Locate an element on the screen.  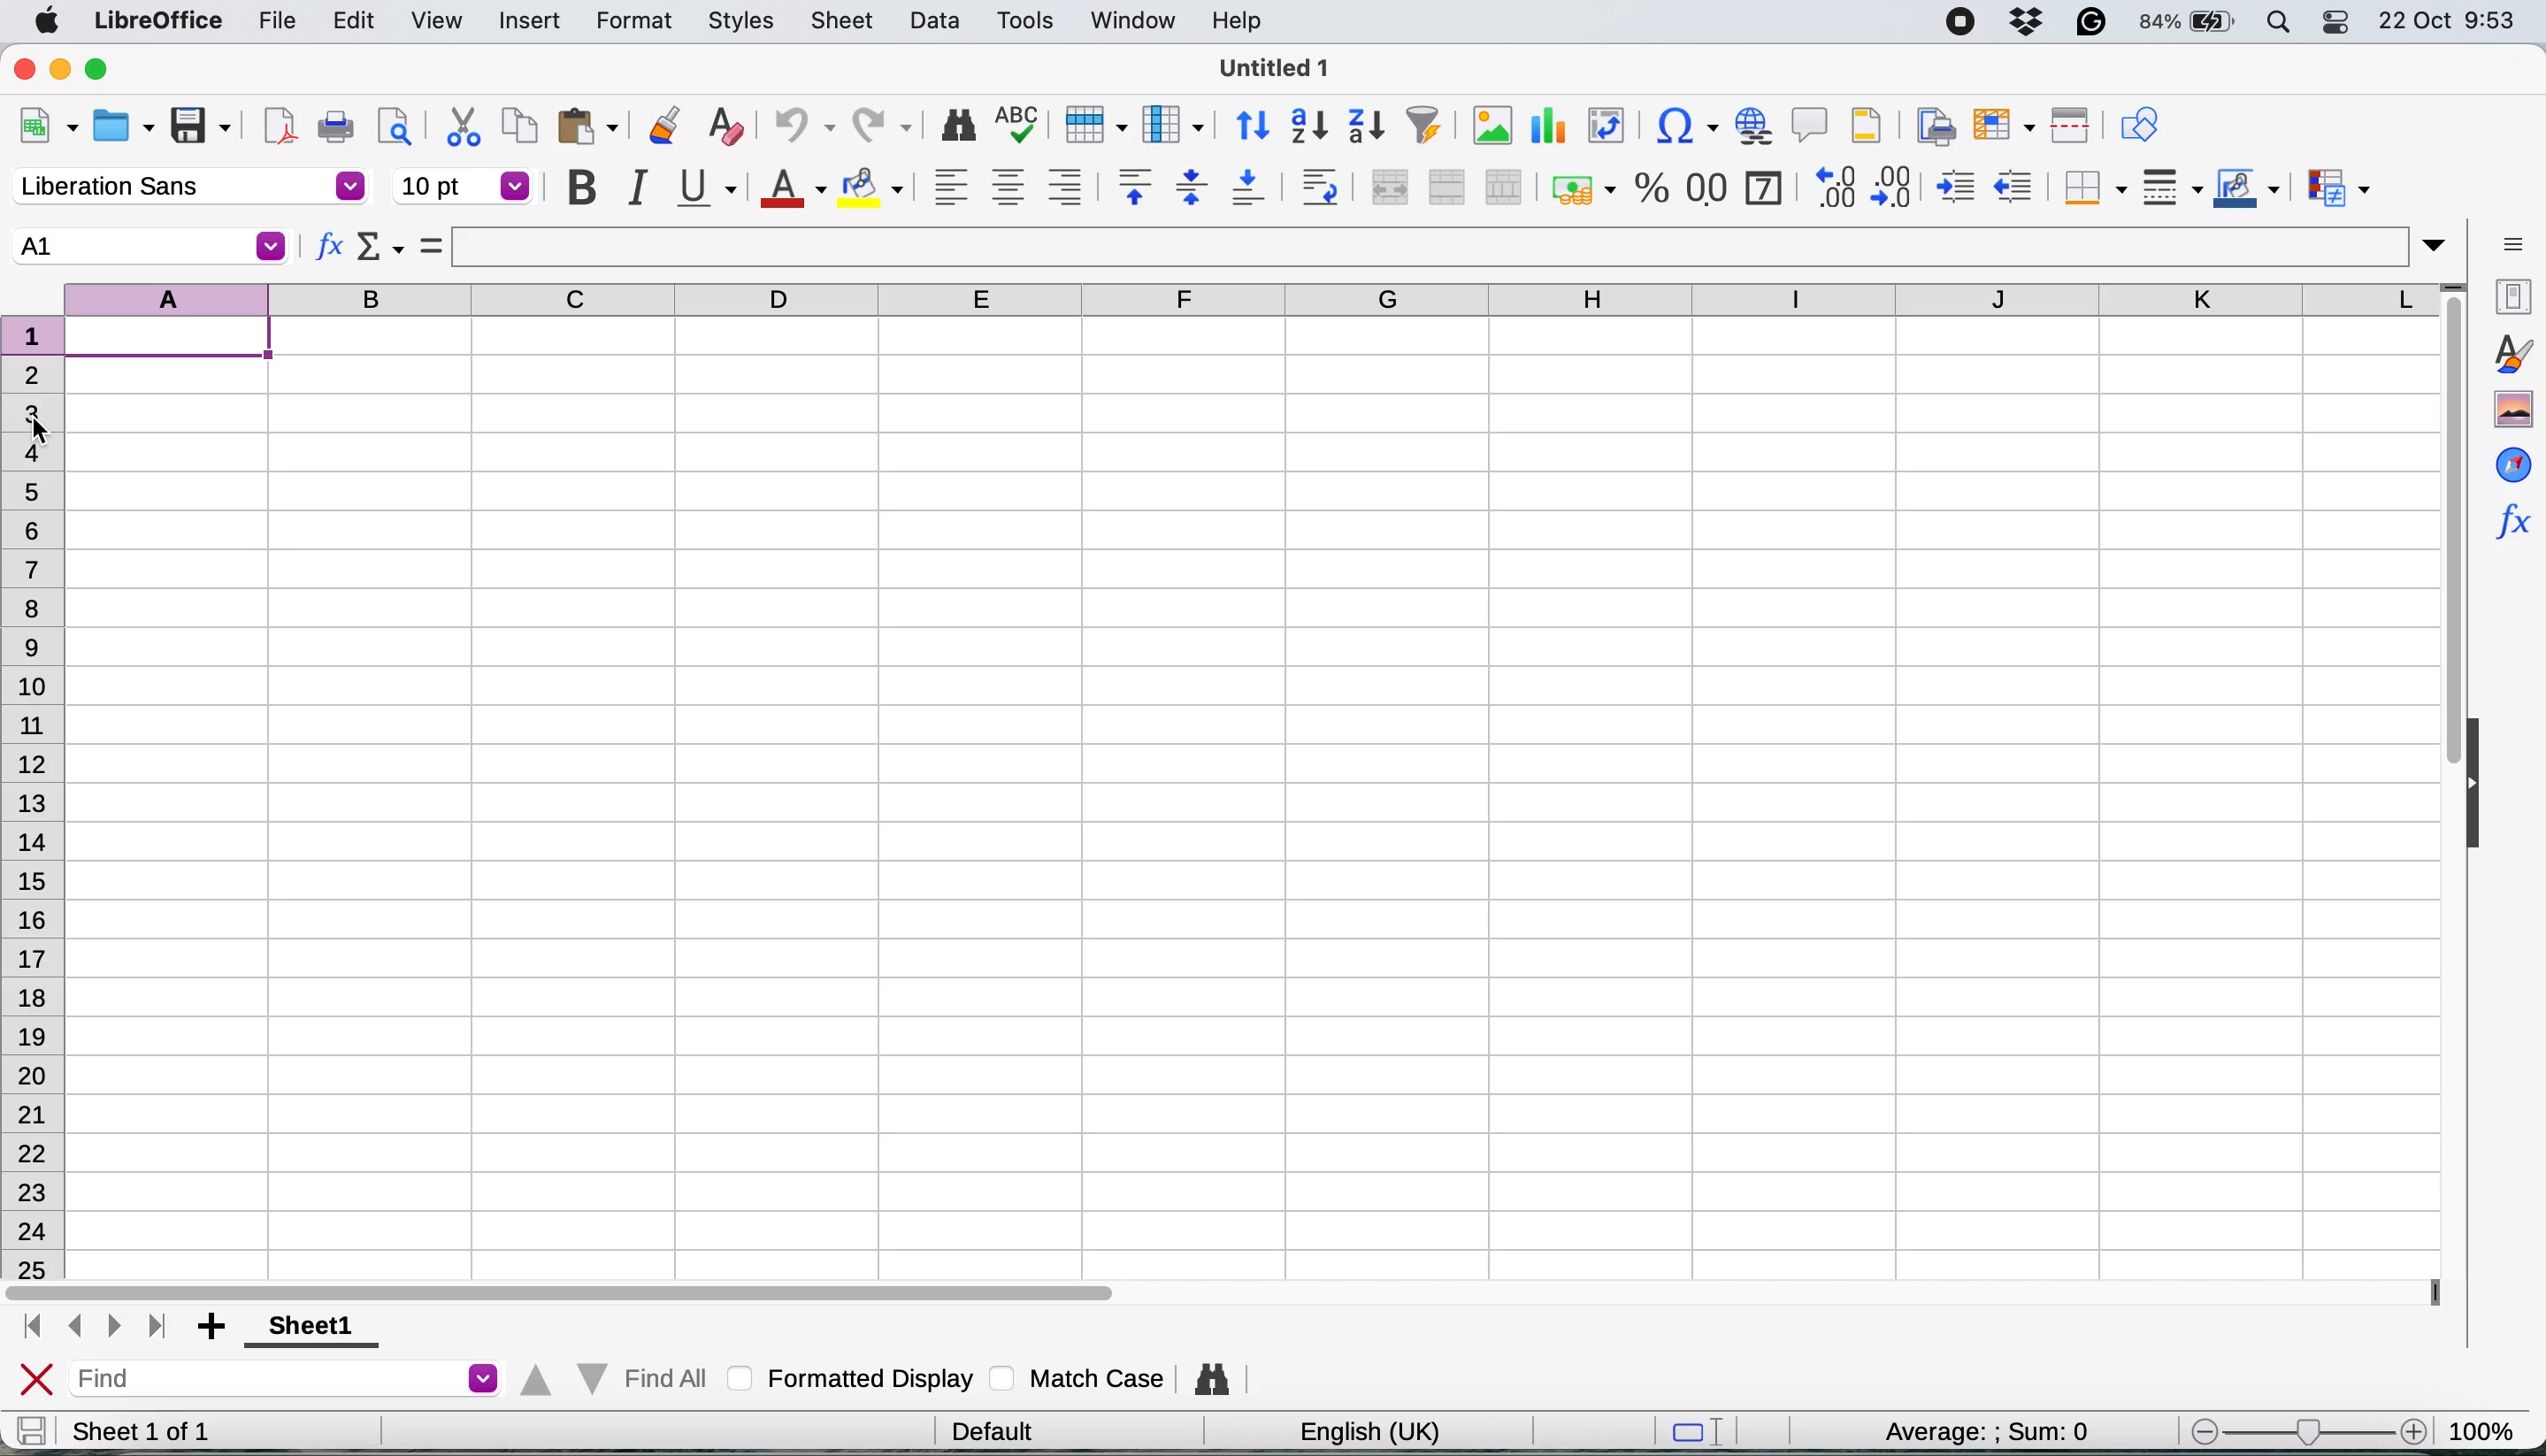
autofilter is located at coordinates (1423, 126).